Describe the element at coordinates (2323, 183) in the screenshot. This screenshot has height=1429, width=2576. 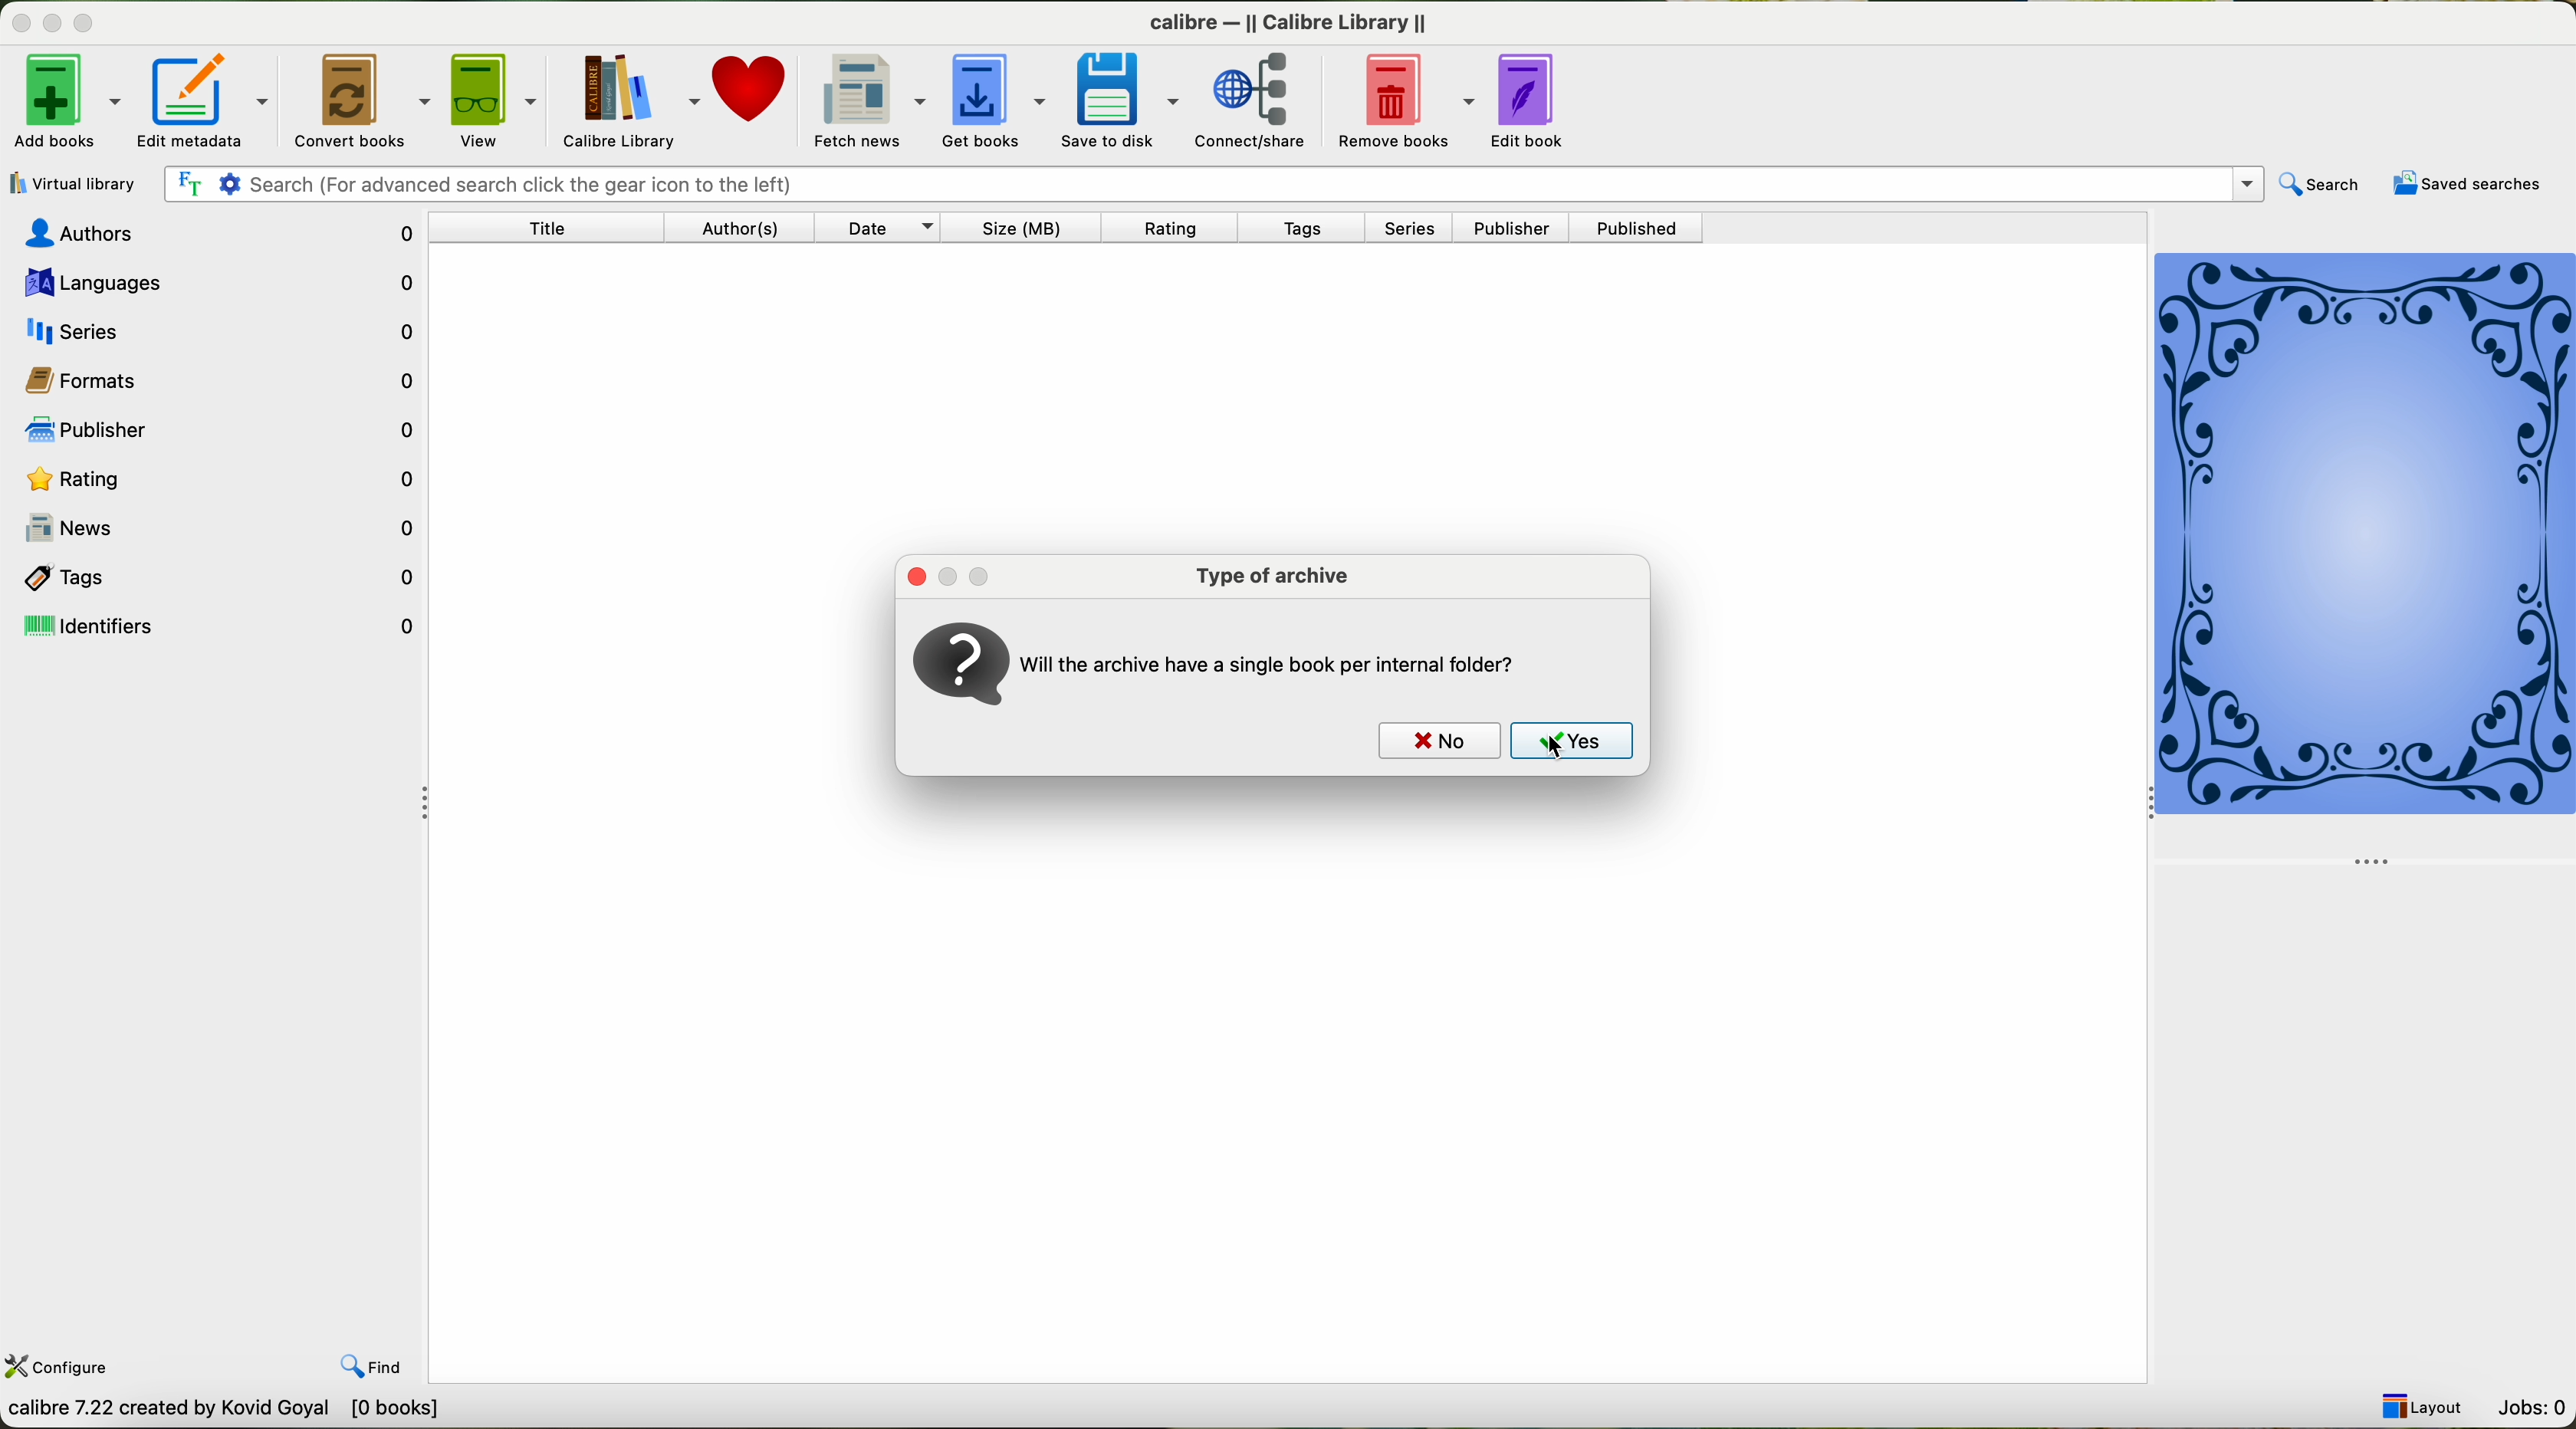
I see `search` at that location.